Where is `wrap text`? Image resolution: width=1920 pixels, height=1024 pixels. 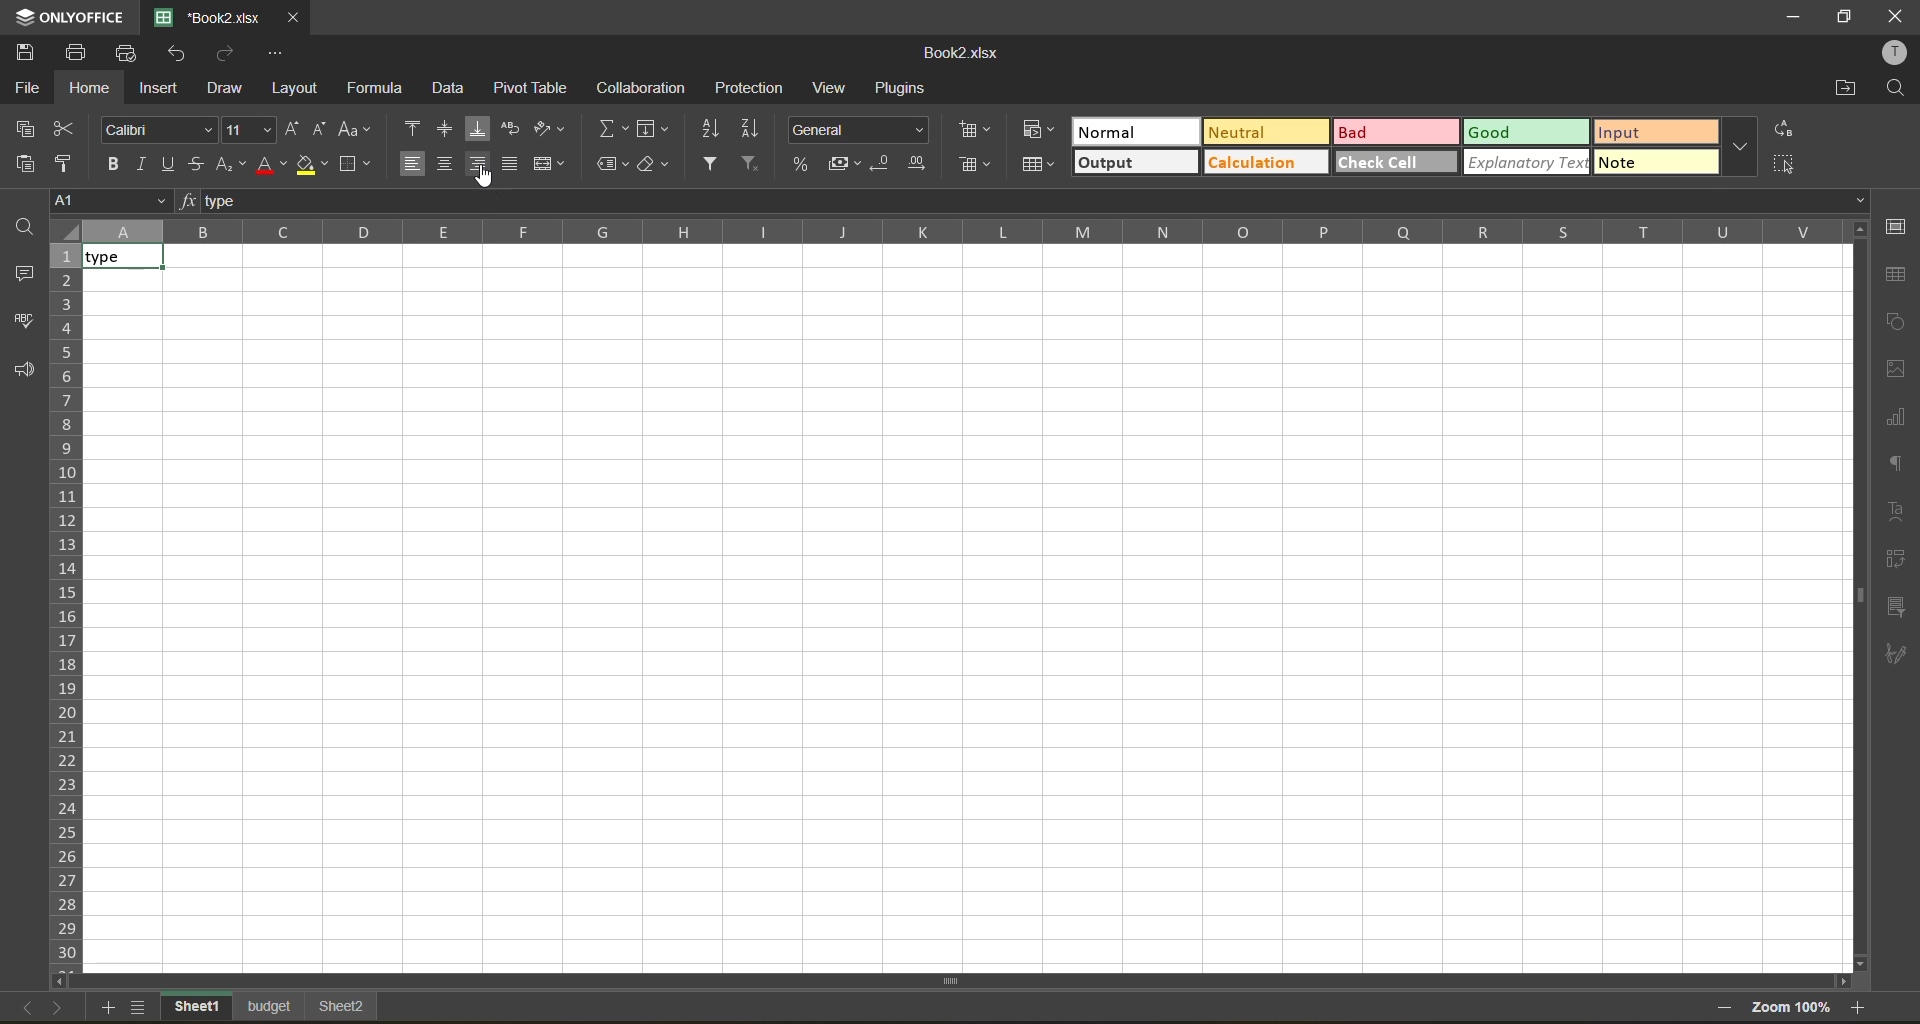
wrap text is located at coordinates (514, 132).